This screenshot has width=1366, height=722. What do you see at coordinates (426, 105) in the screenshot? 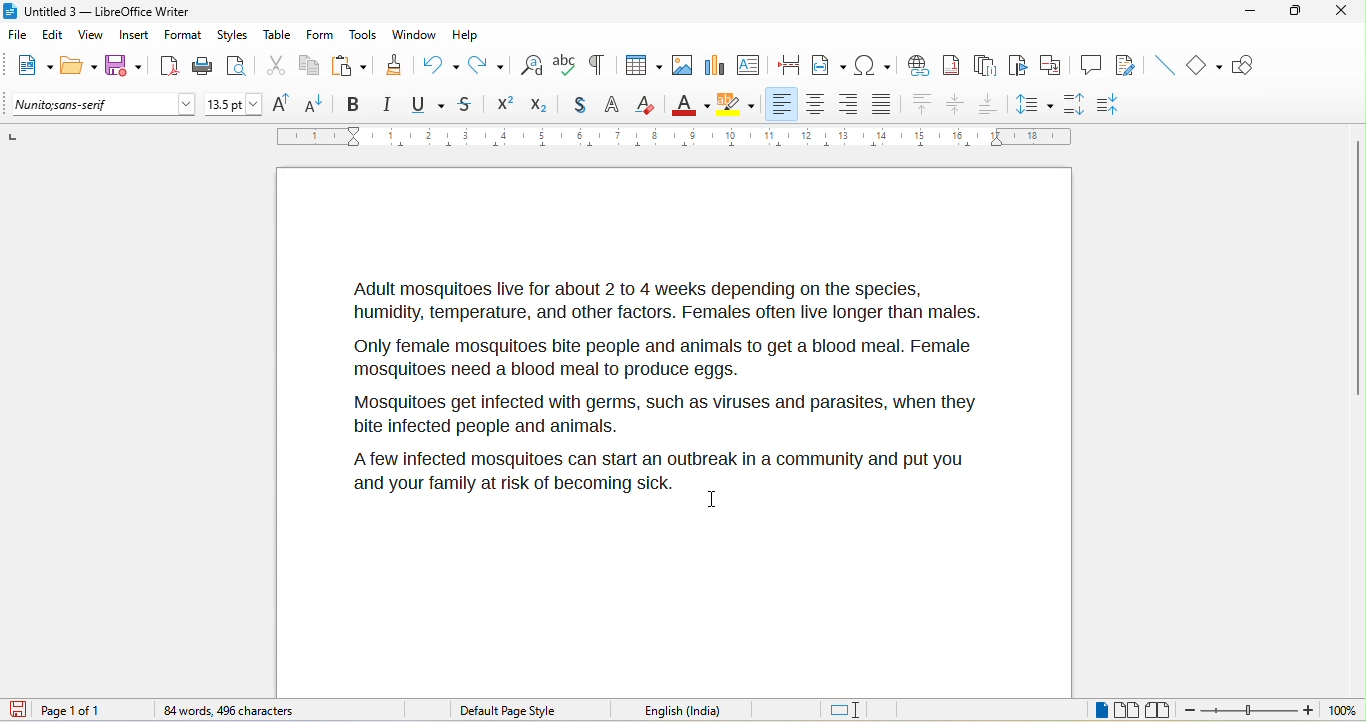
I see `underline` at bounding box center [426, 105].